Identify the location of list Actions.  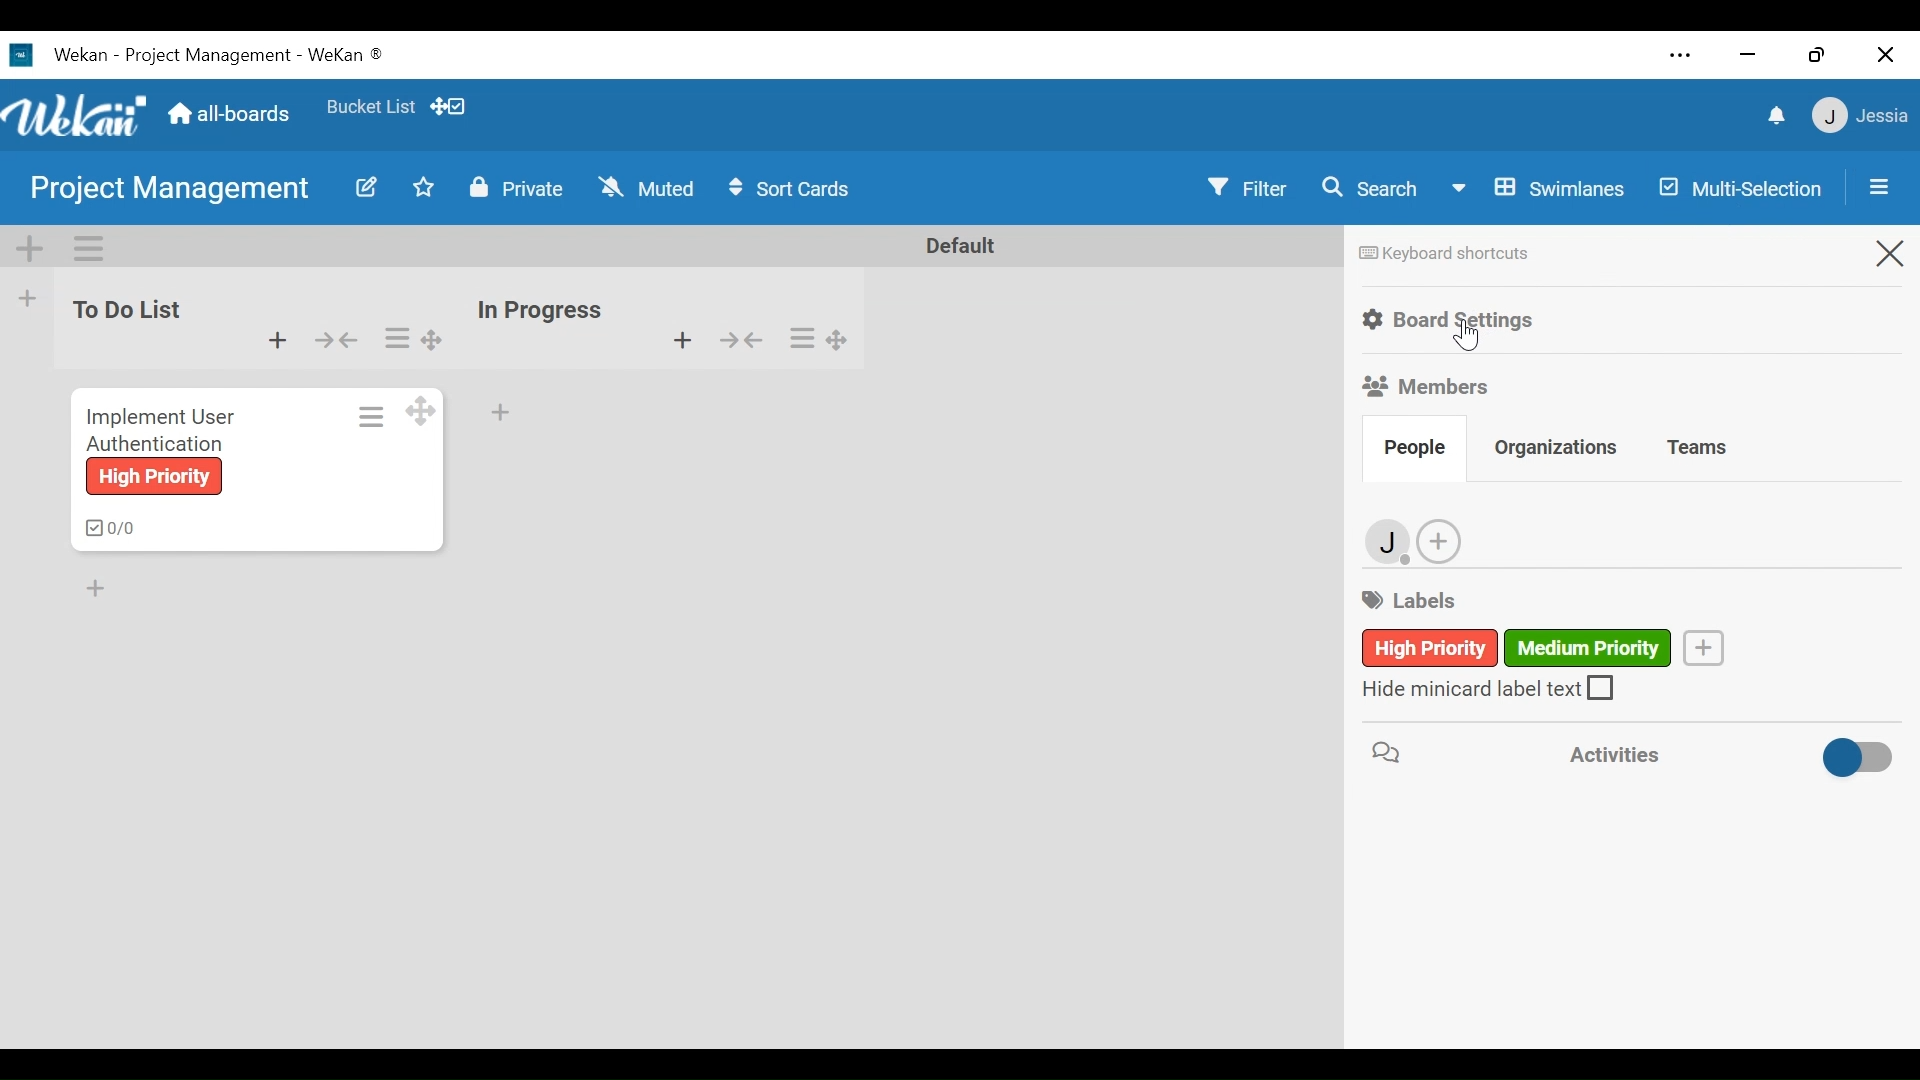
(803, 336).